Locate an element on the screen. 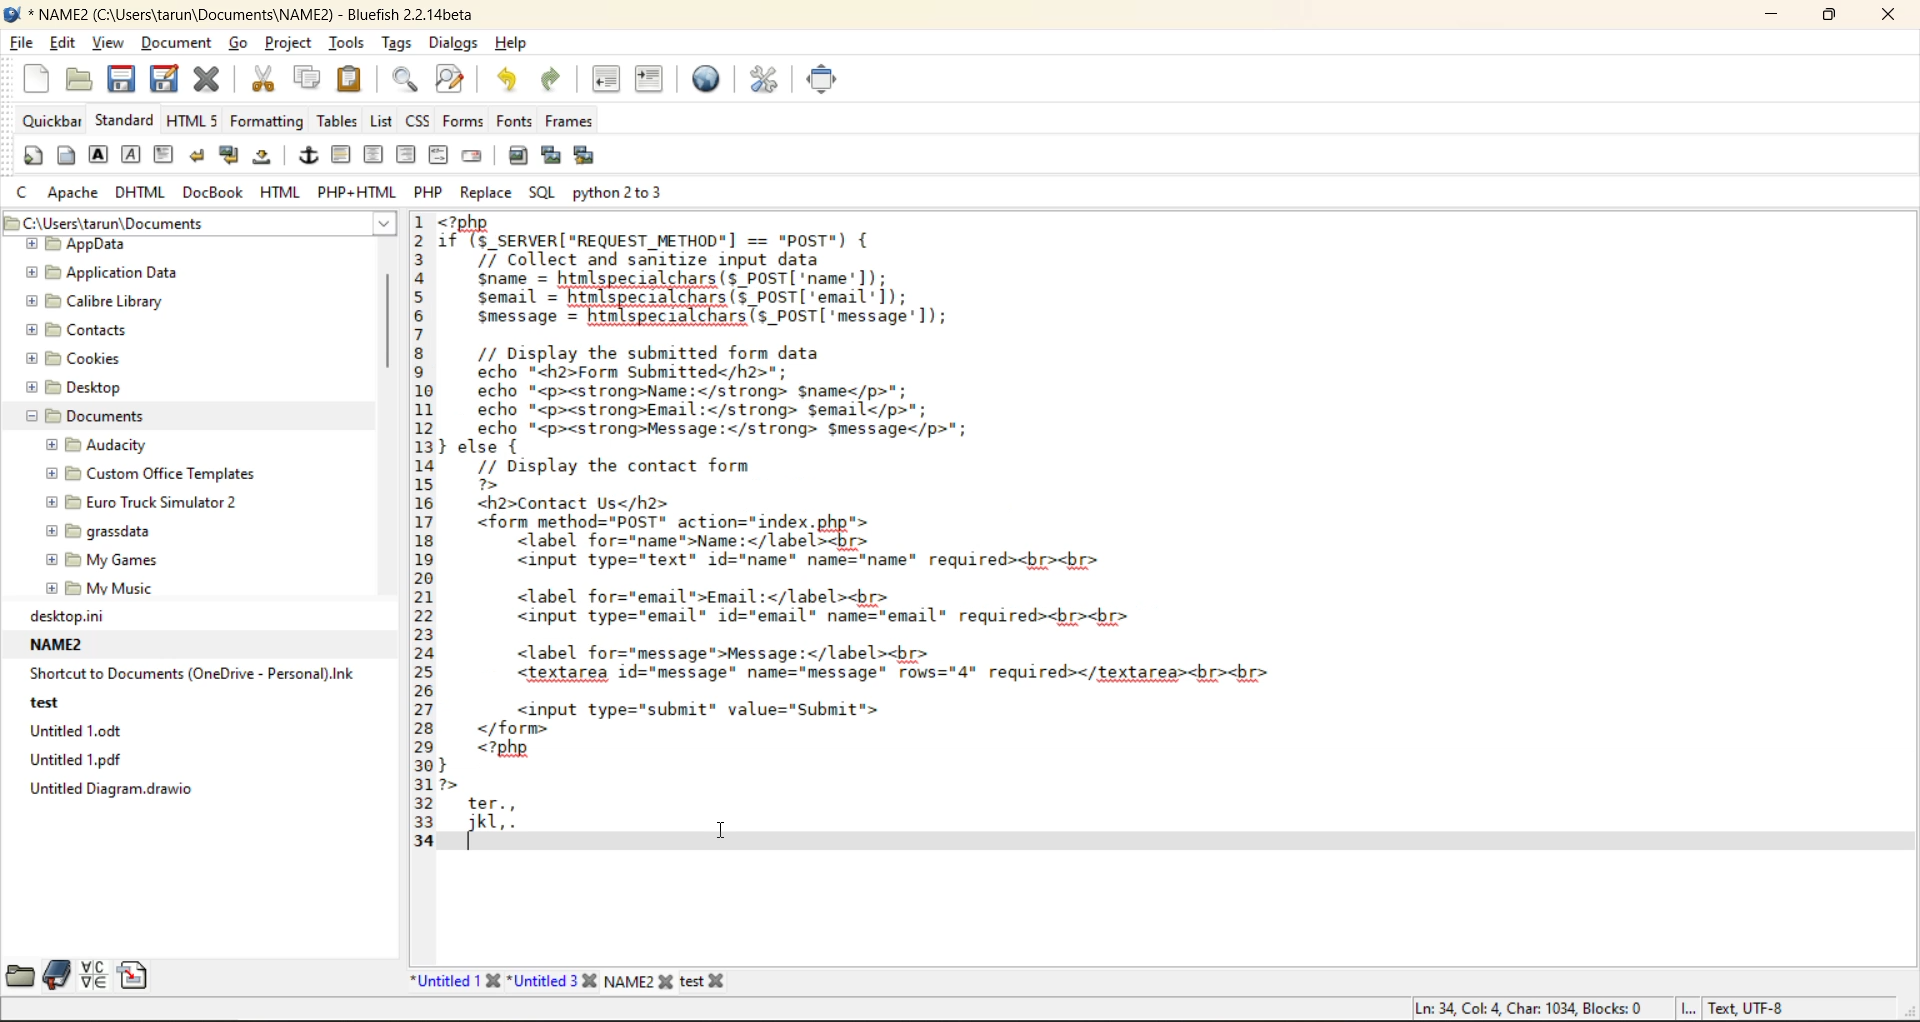 This screenshot has width=1920, height=1022. find is located at coordinates (405, 80).